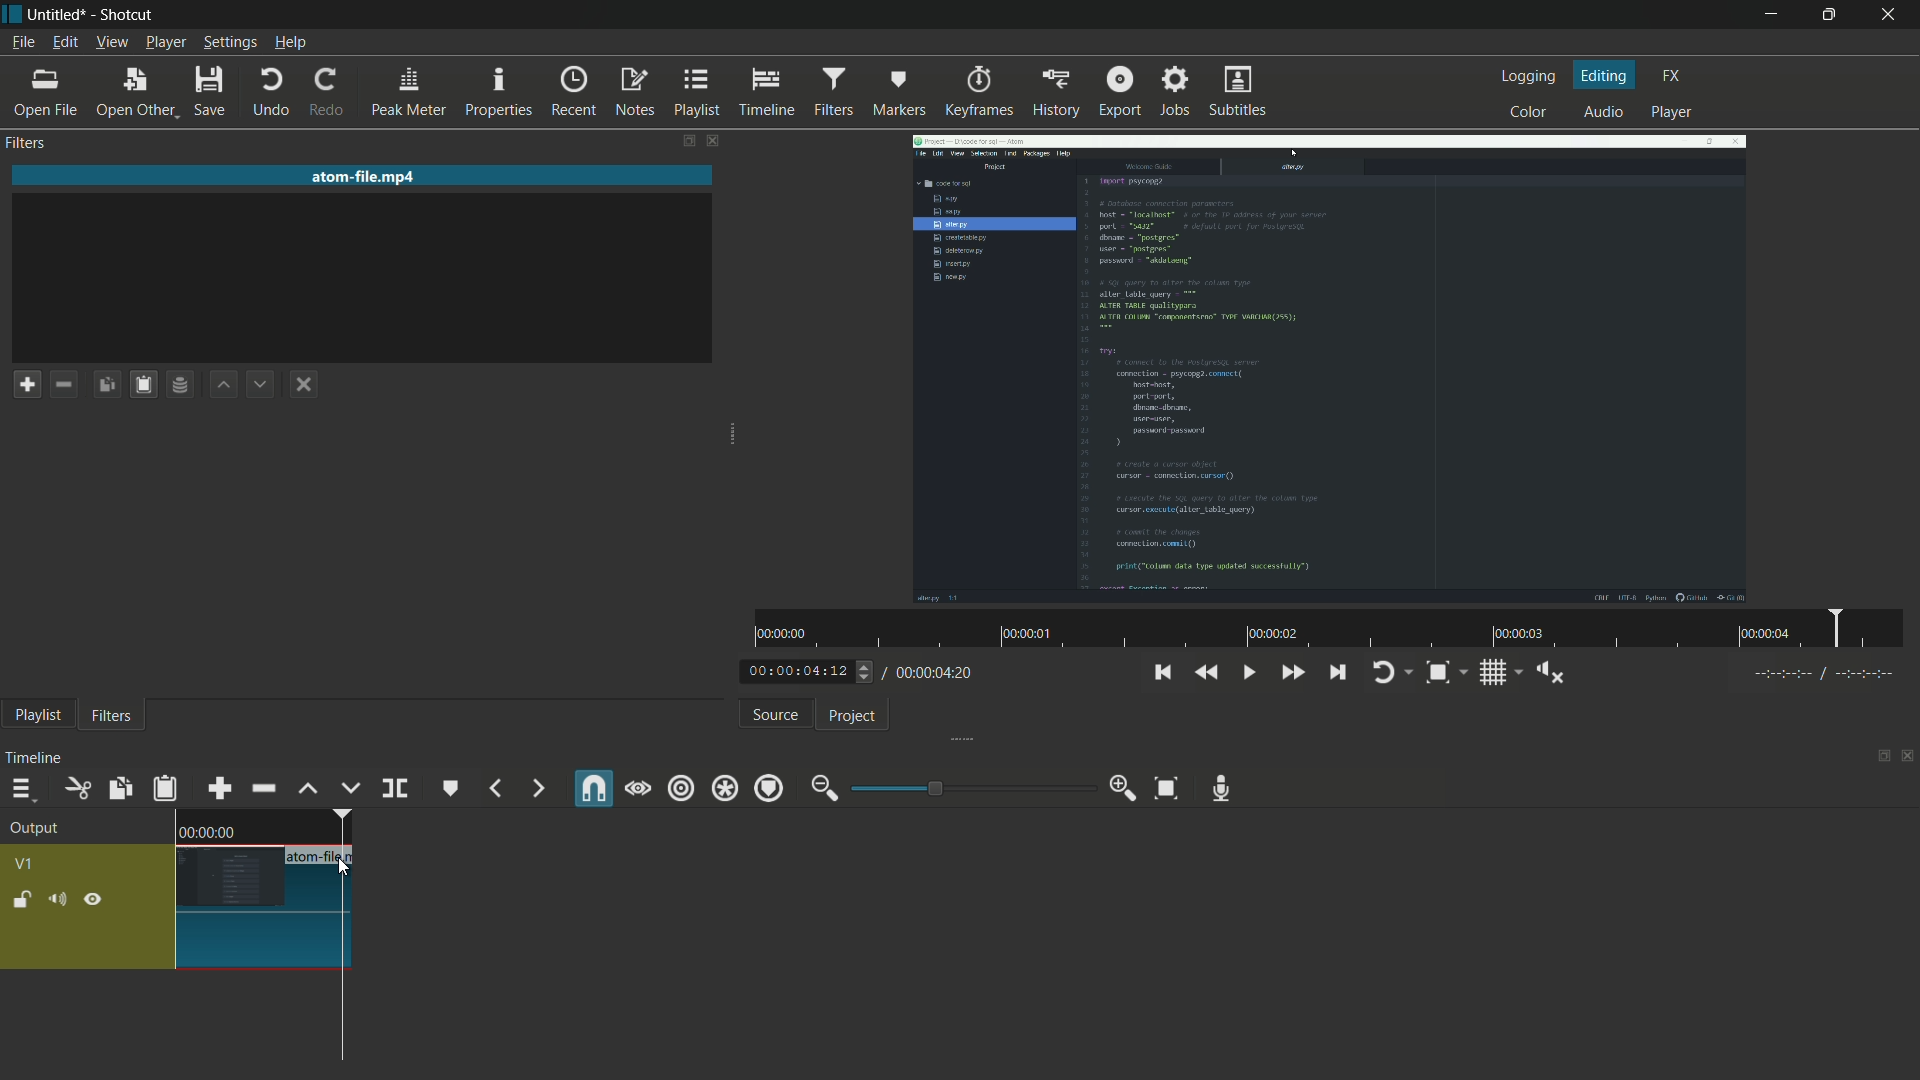 This screenshot has height=1080, width=1920. What do you see at coordinates (682, 788) in the screenshot?
I see `ripple` at bounding box center [682, 788].